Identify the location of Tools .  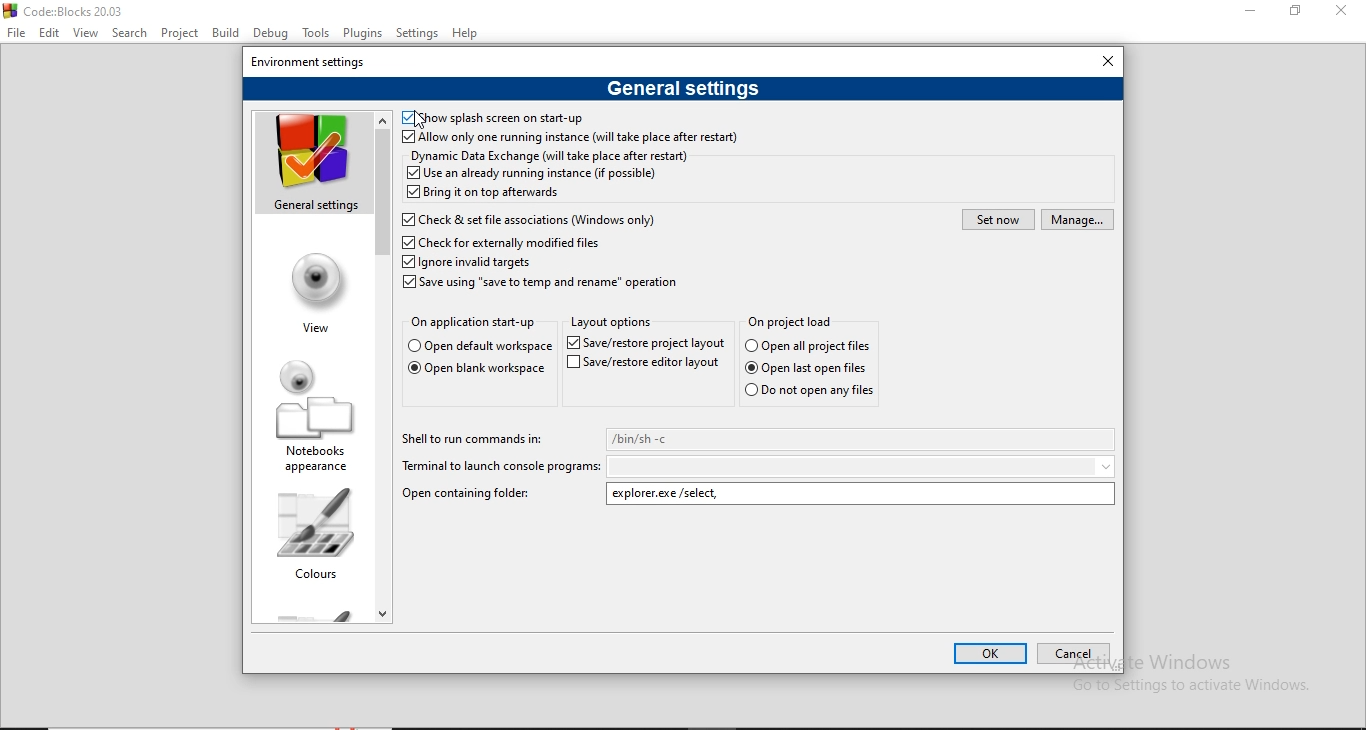
(316, 33).